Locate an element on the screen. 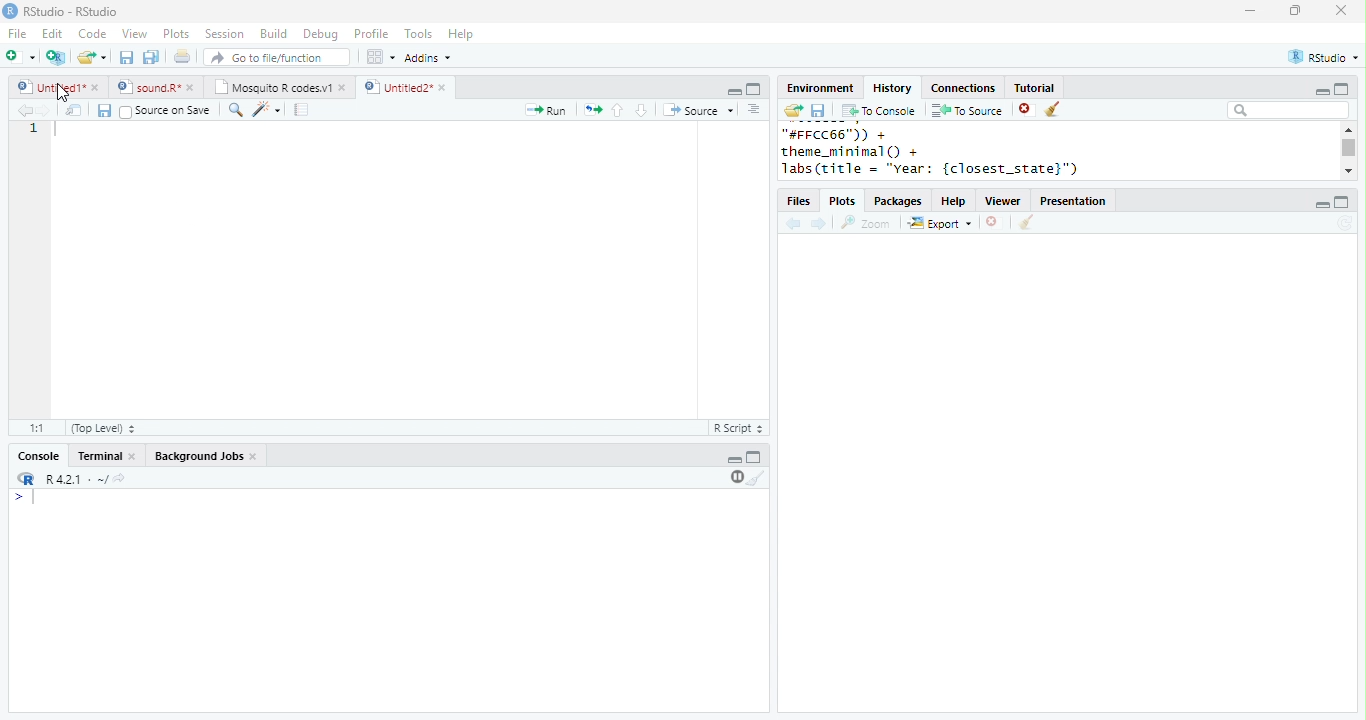 The height and width of the screenshot is (720, 1366). Presentation is located at coordinates (1073, 201).